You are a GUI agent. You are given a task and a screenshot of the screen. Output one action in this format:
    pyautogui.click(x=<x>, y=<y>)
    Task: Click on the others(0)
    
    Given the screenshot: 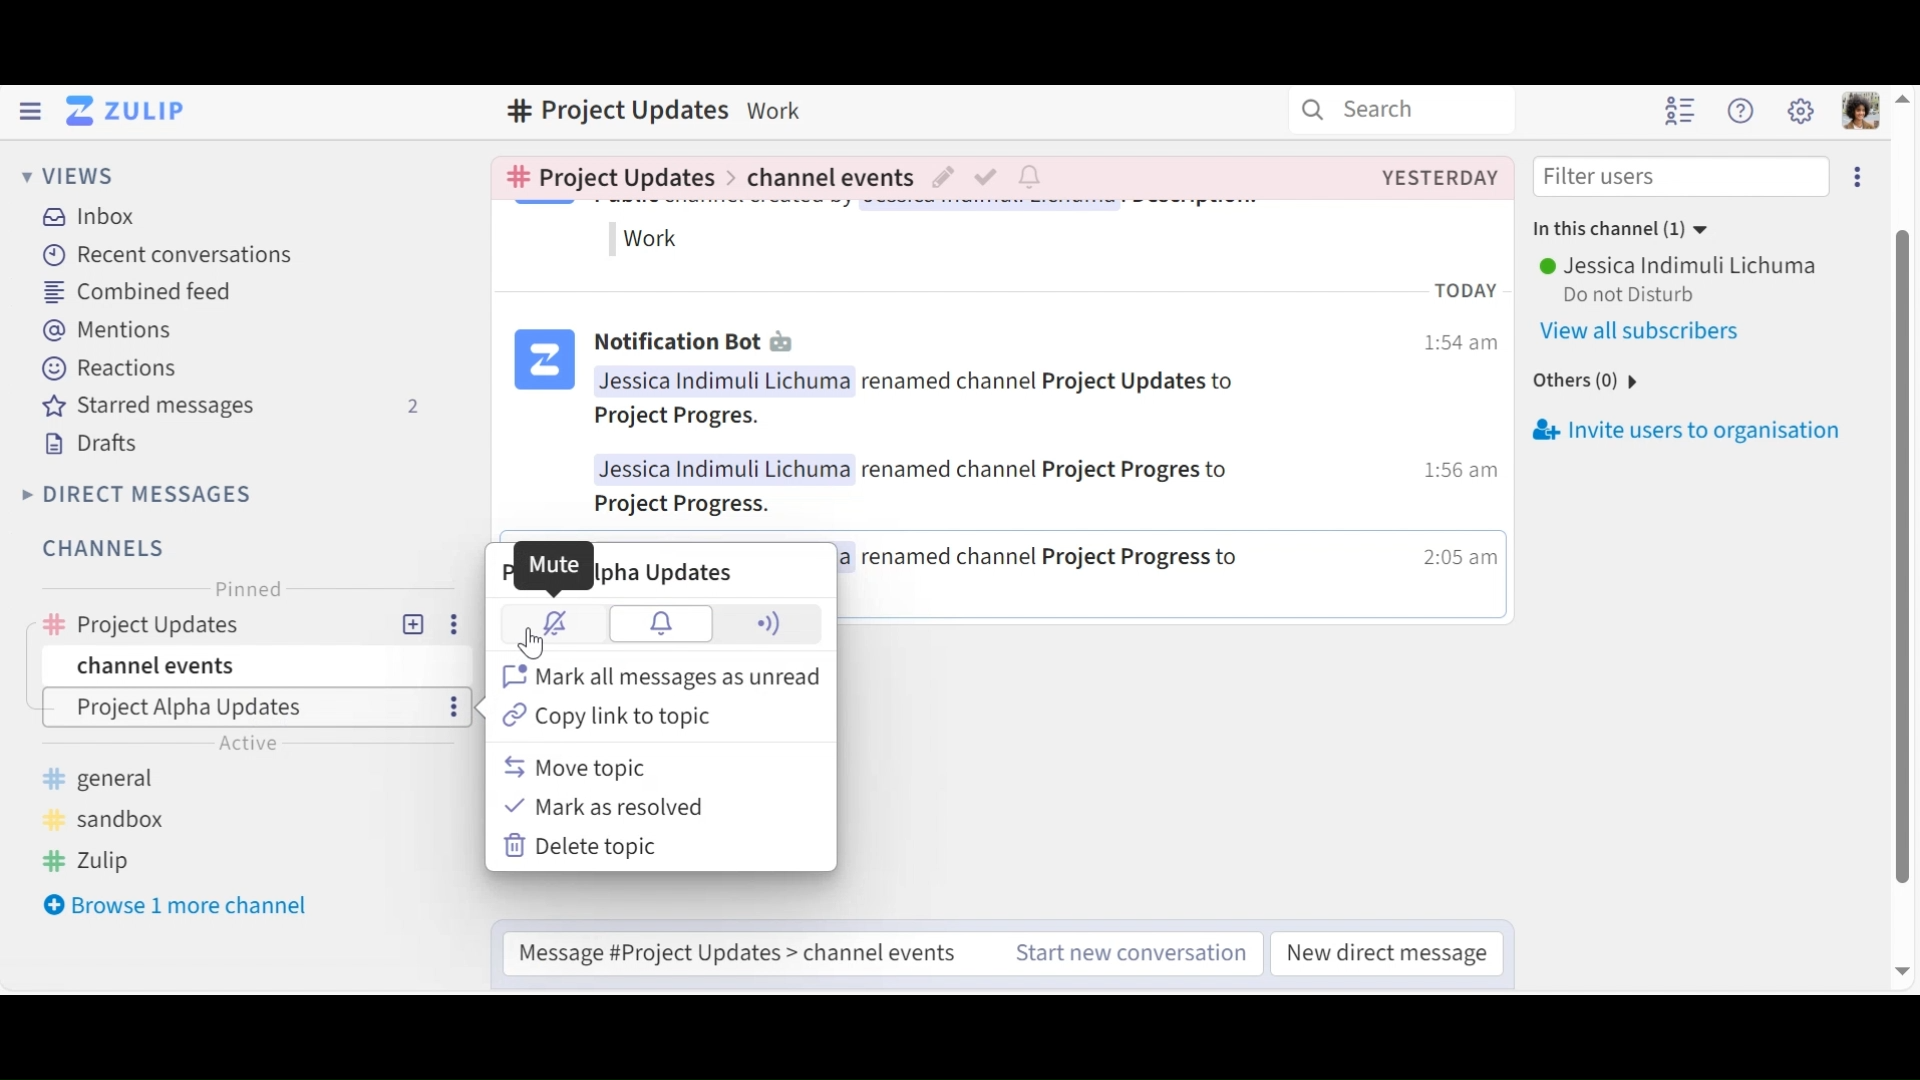 What is the action you would take?
    pyautogui.click(x=1578, y=382)
    